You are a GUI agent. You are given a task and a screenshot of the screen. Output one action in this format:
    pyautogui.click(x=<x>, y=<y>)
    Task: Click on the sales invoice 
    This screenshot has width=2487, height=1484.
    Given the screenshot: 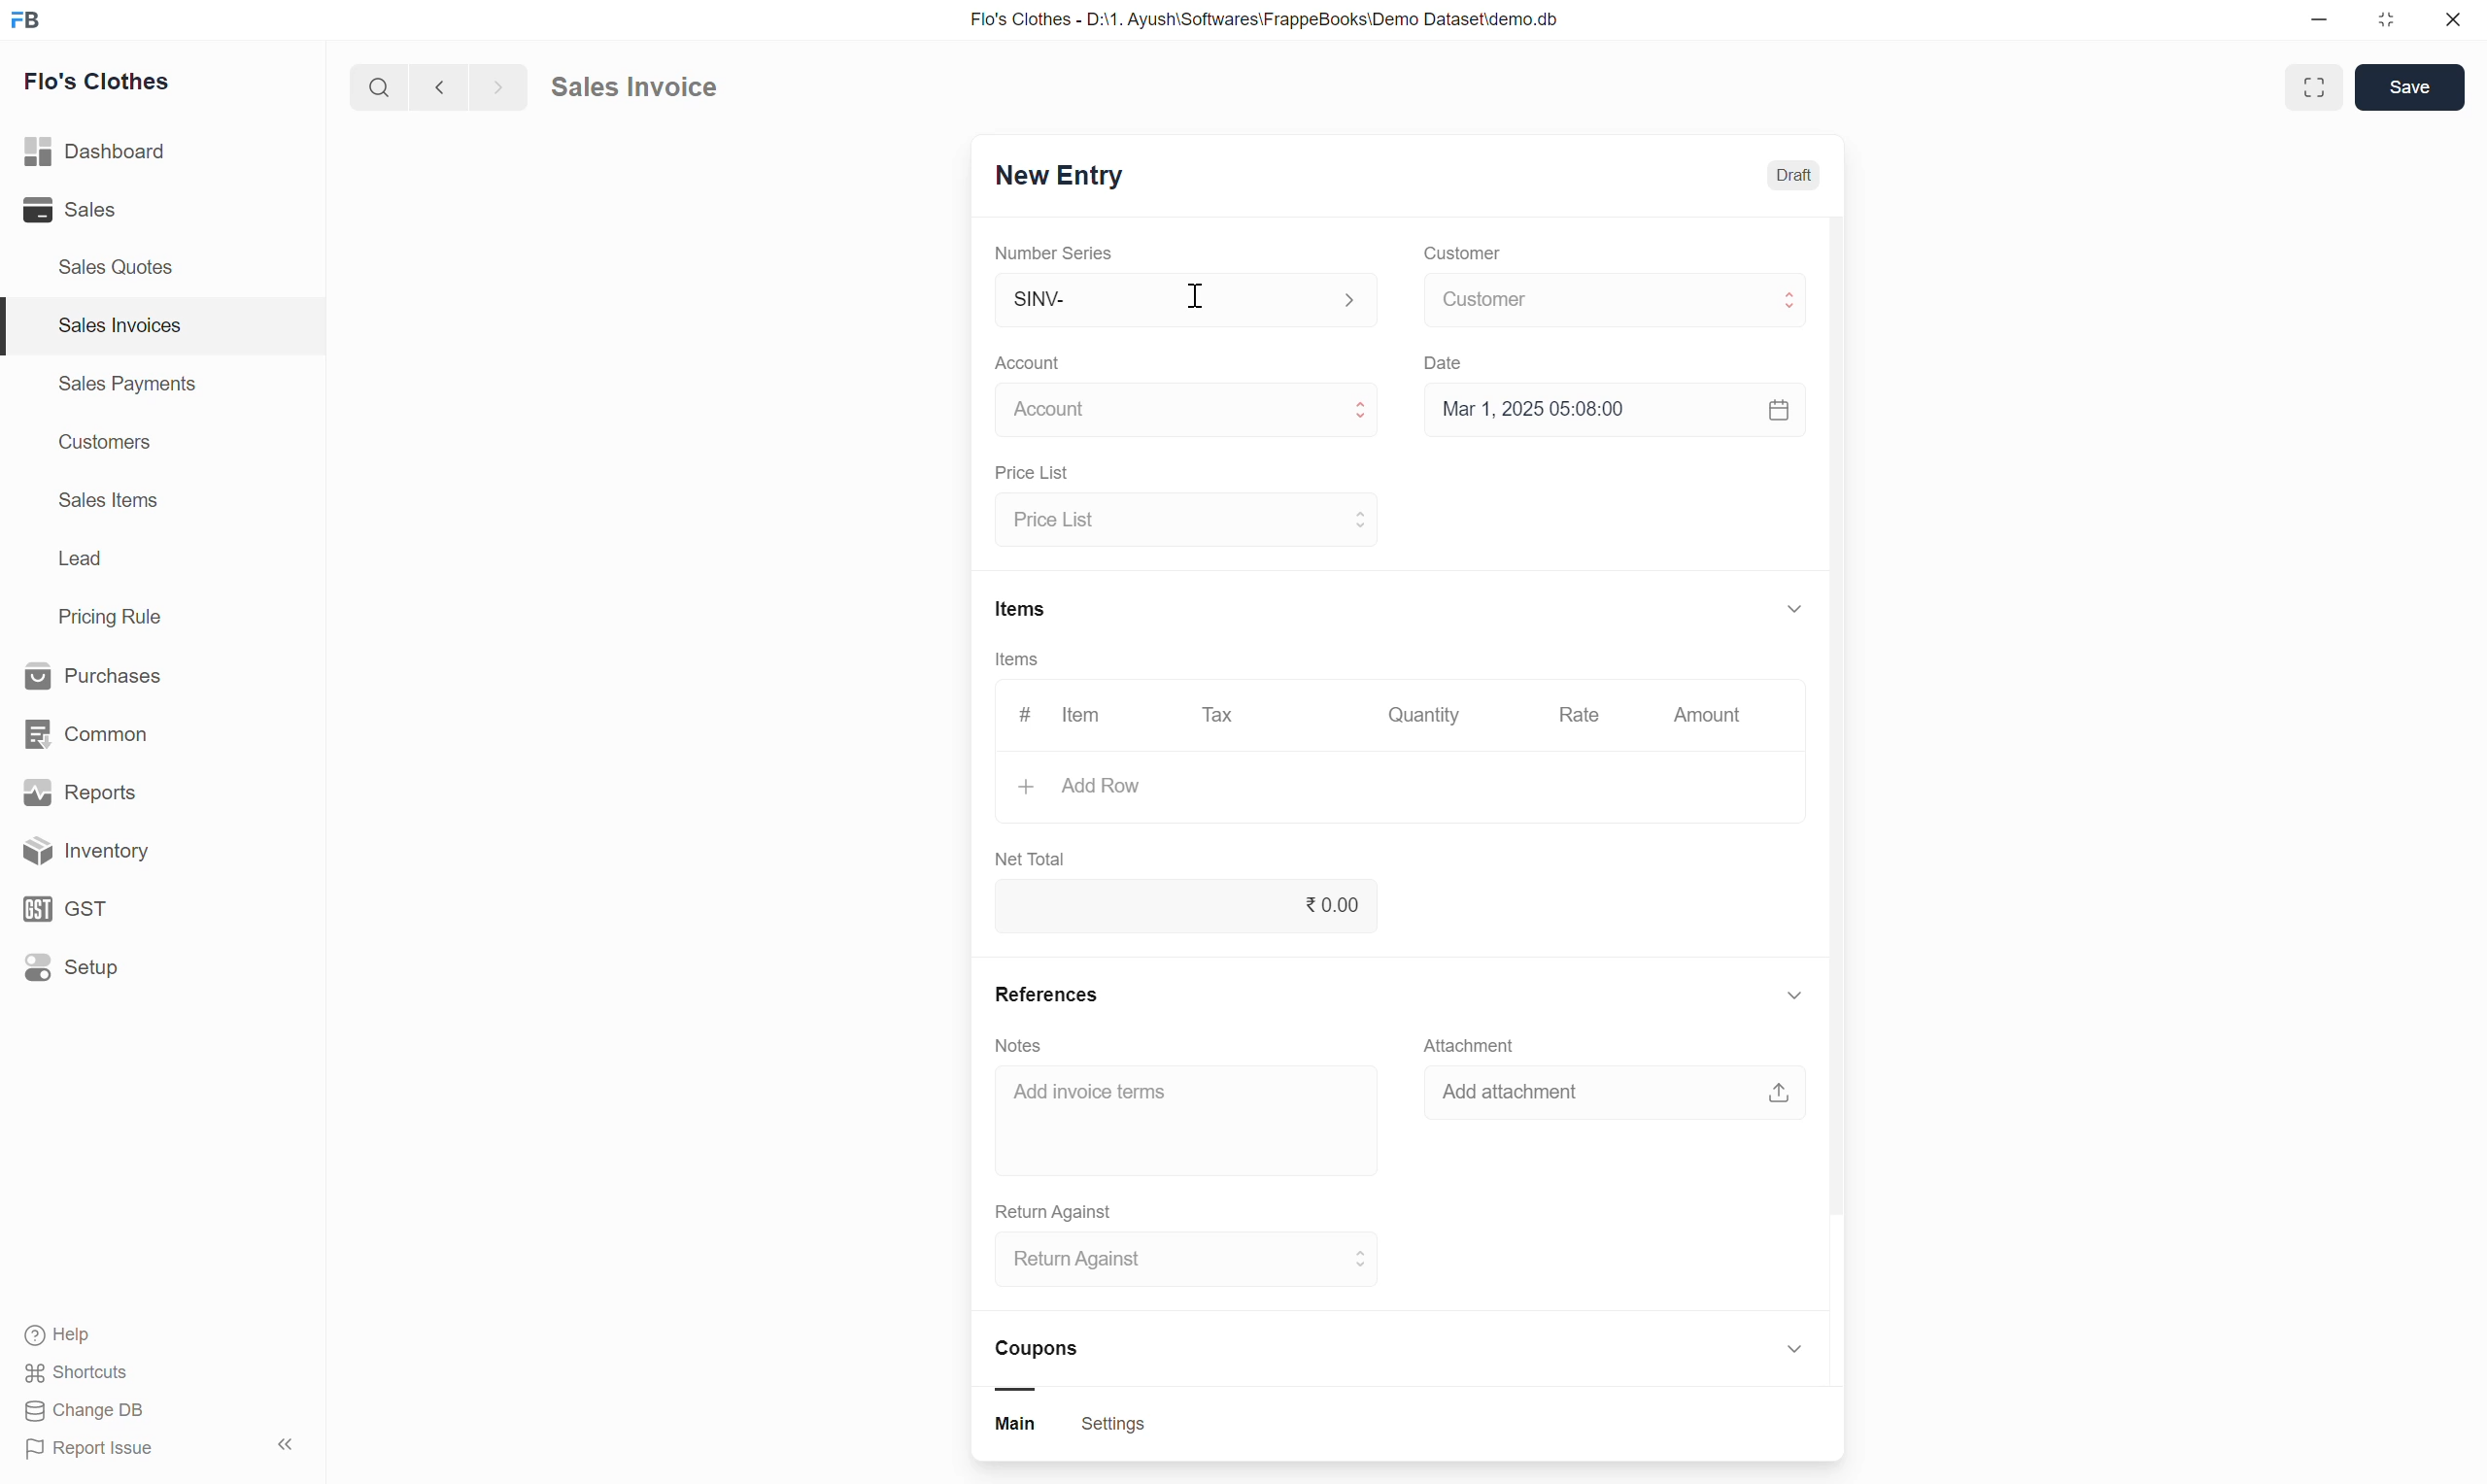 What is the action you would take?
    pyautogui.click(x=660, y=84)
    